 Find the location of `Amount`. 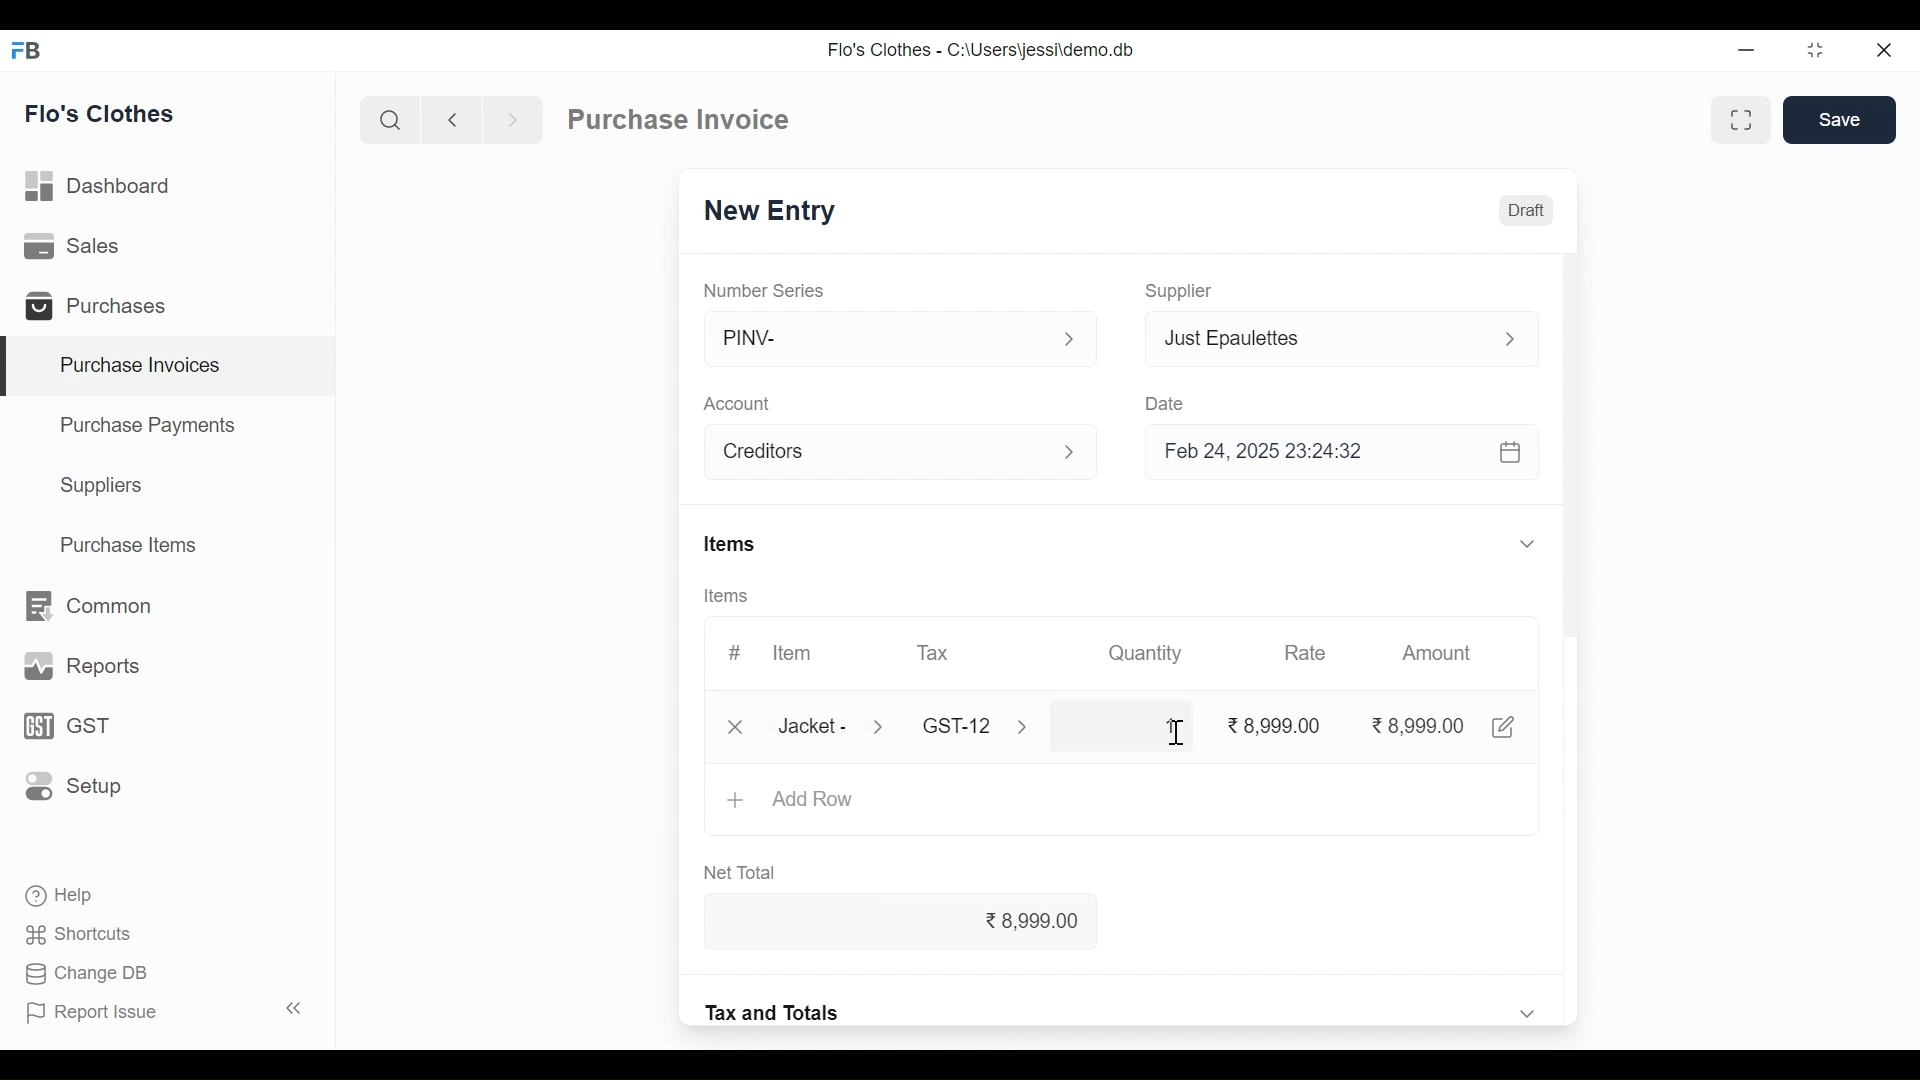

Amount is located at coordinates (1437, 653).